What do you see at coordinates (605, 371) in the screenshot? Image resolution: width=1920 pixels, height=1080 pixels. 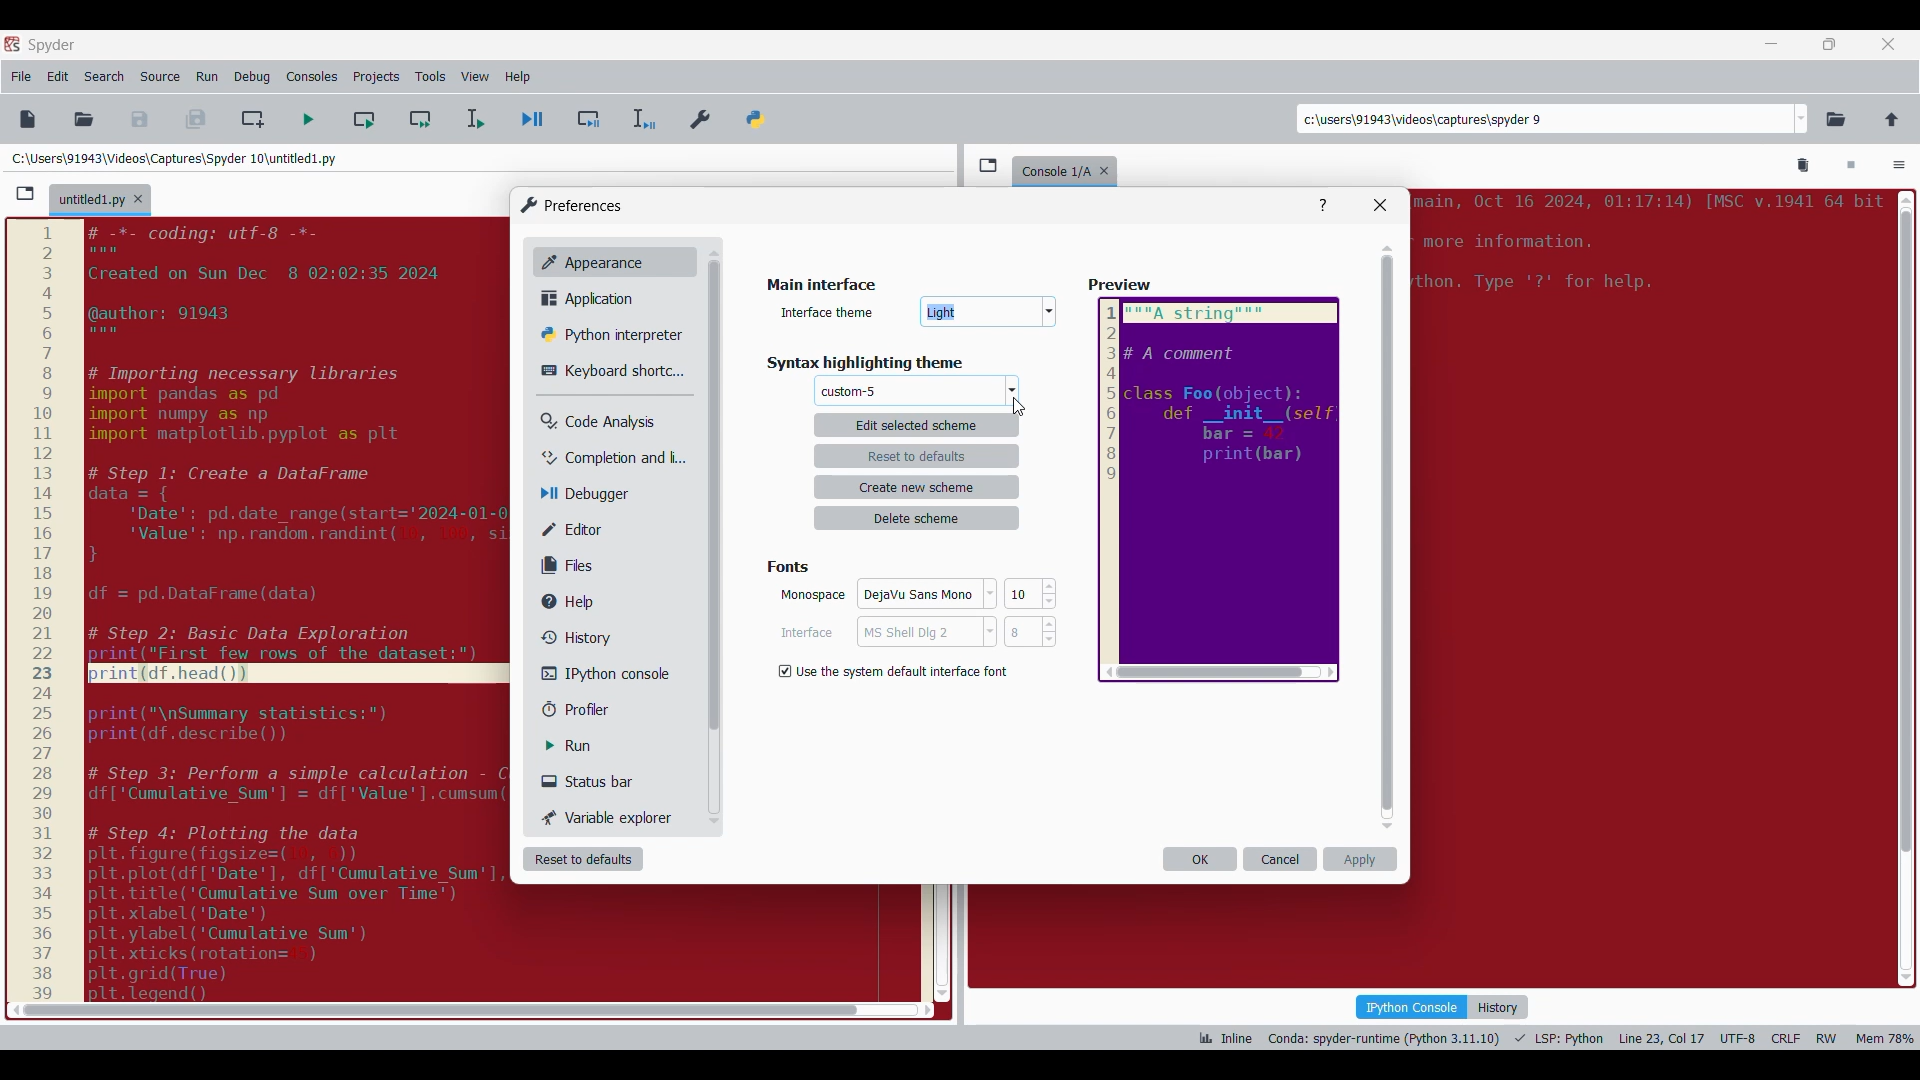 I see `Keyboard shortcut` at bounding box center [605, 371].